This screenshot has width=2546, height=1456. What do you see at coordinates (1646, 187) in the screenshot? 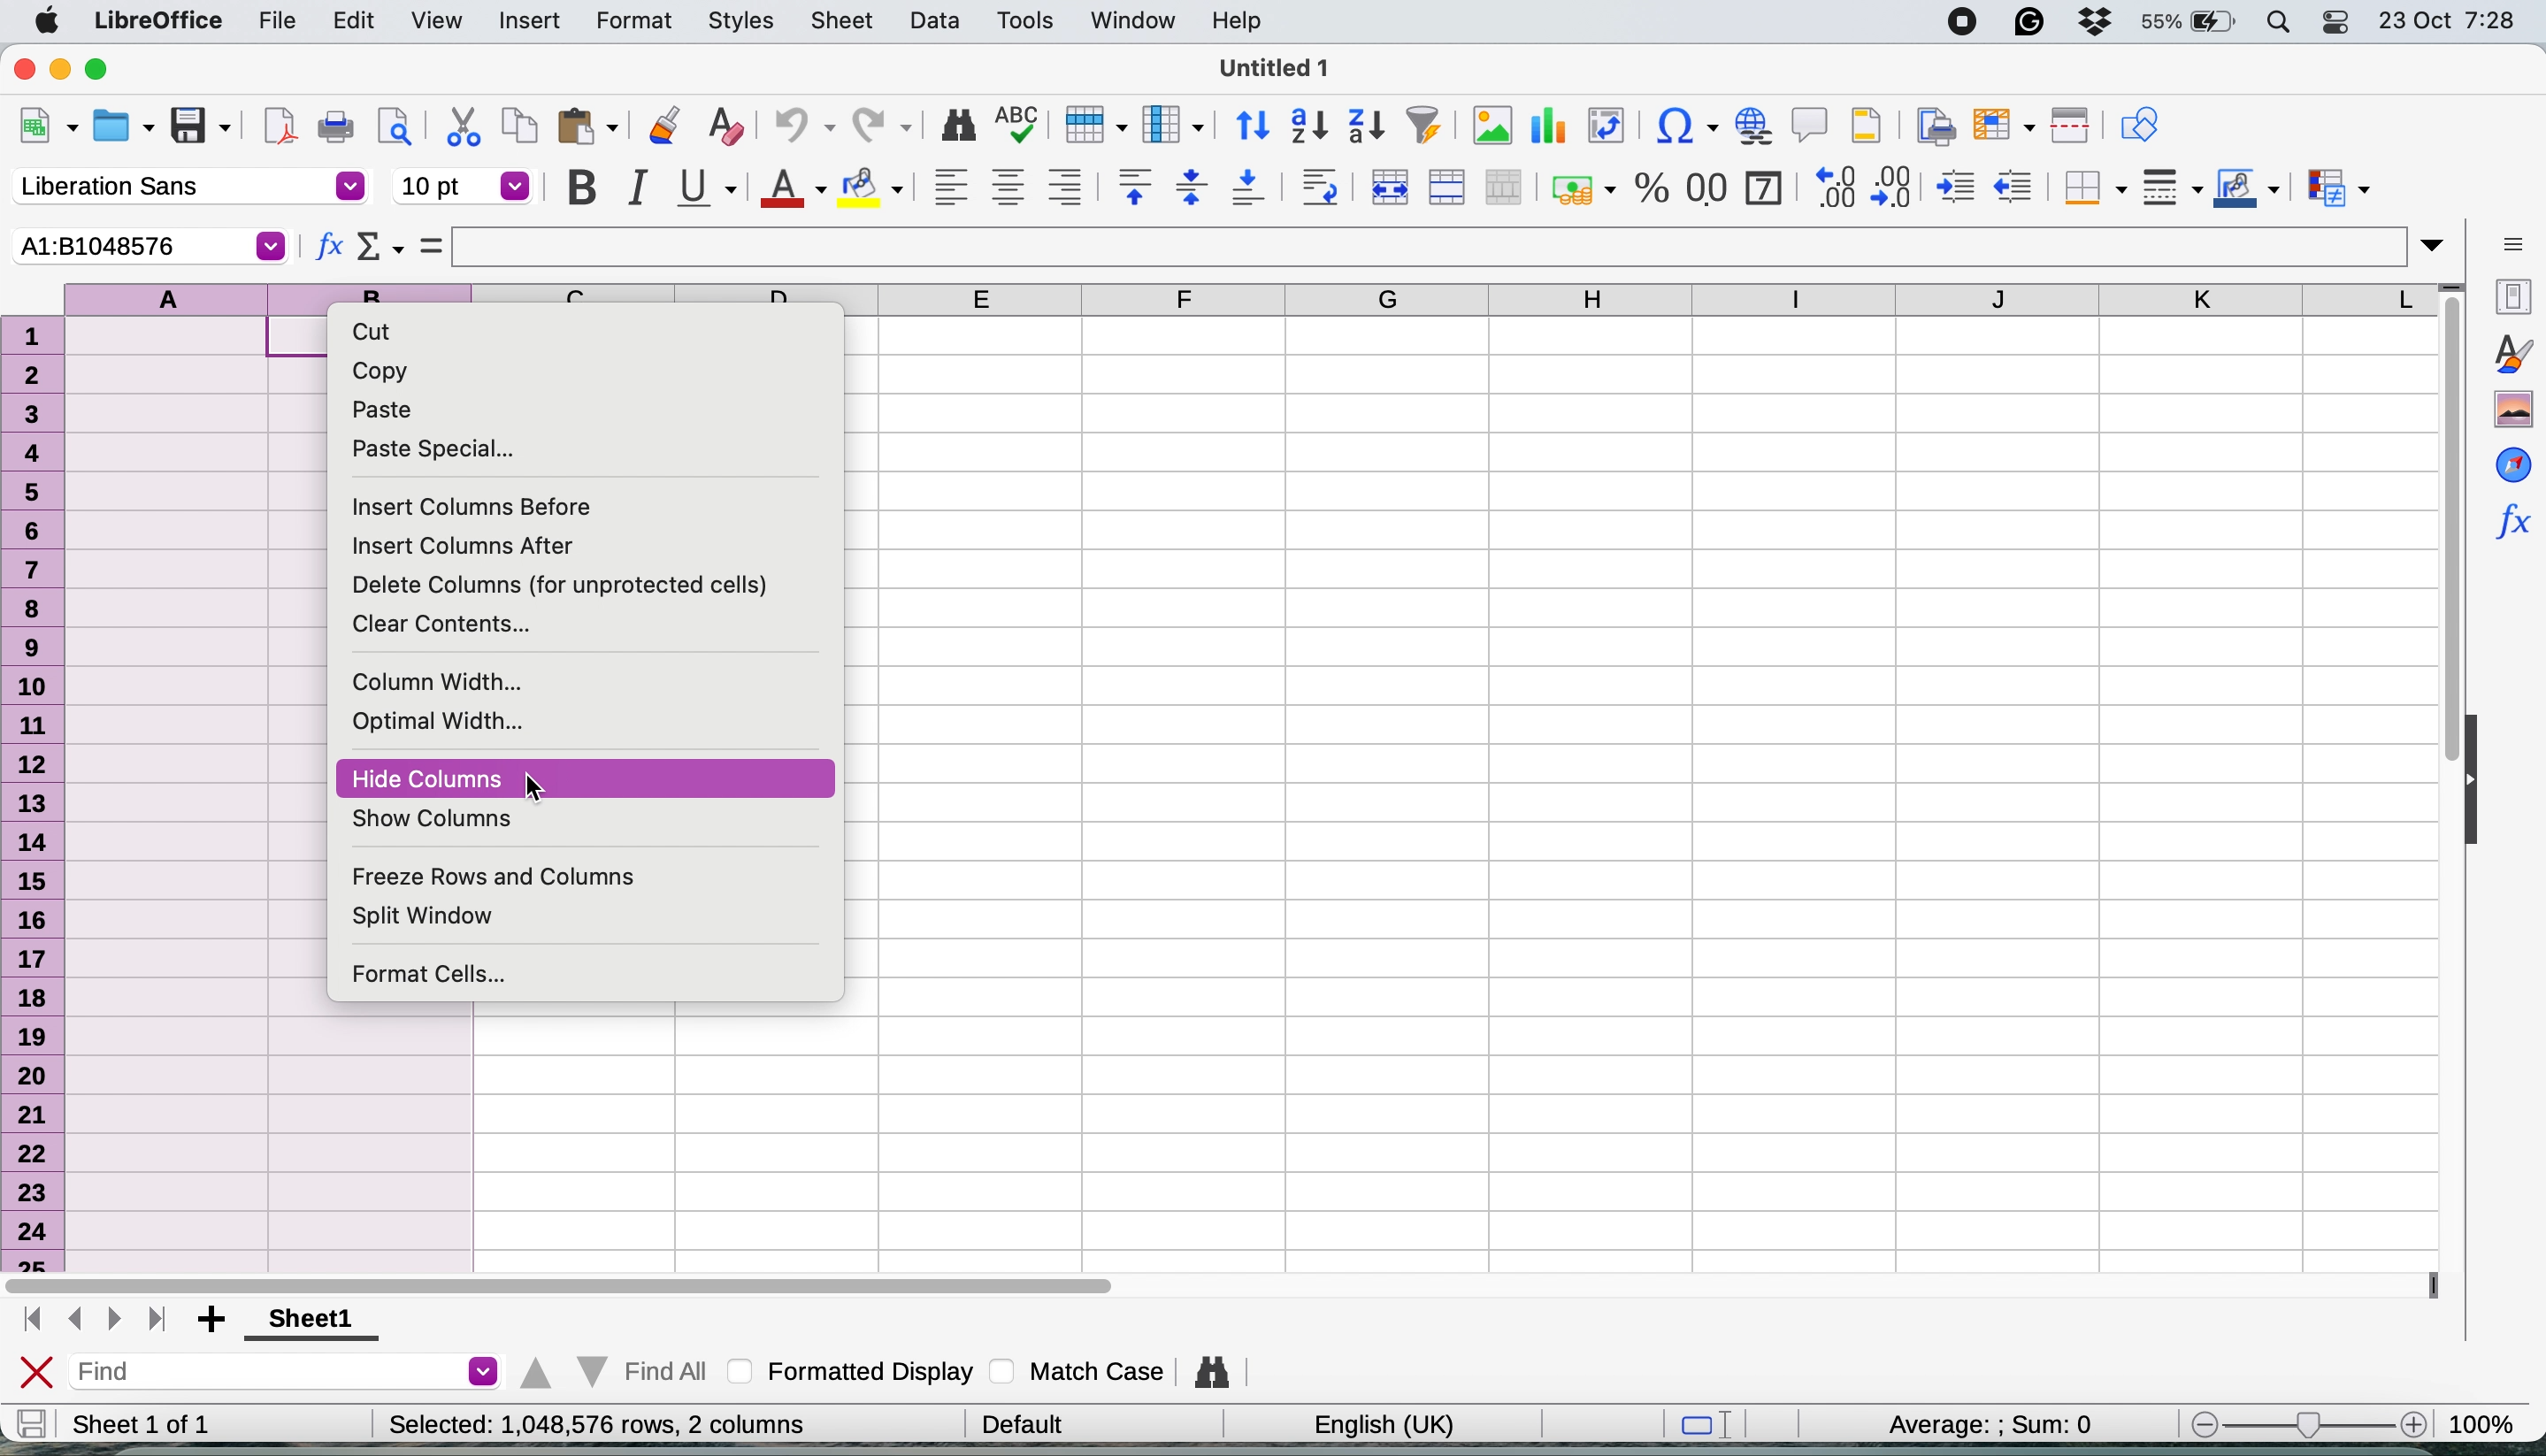
I see `format as percentage` at bounding box center [1646, 187].